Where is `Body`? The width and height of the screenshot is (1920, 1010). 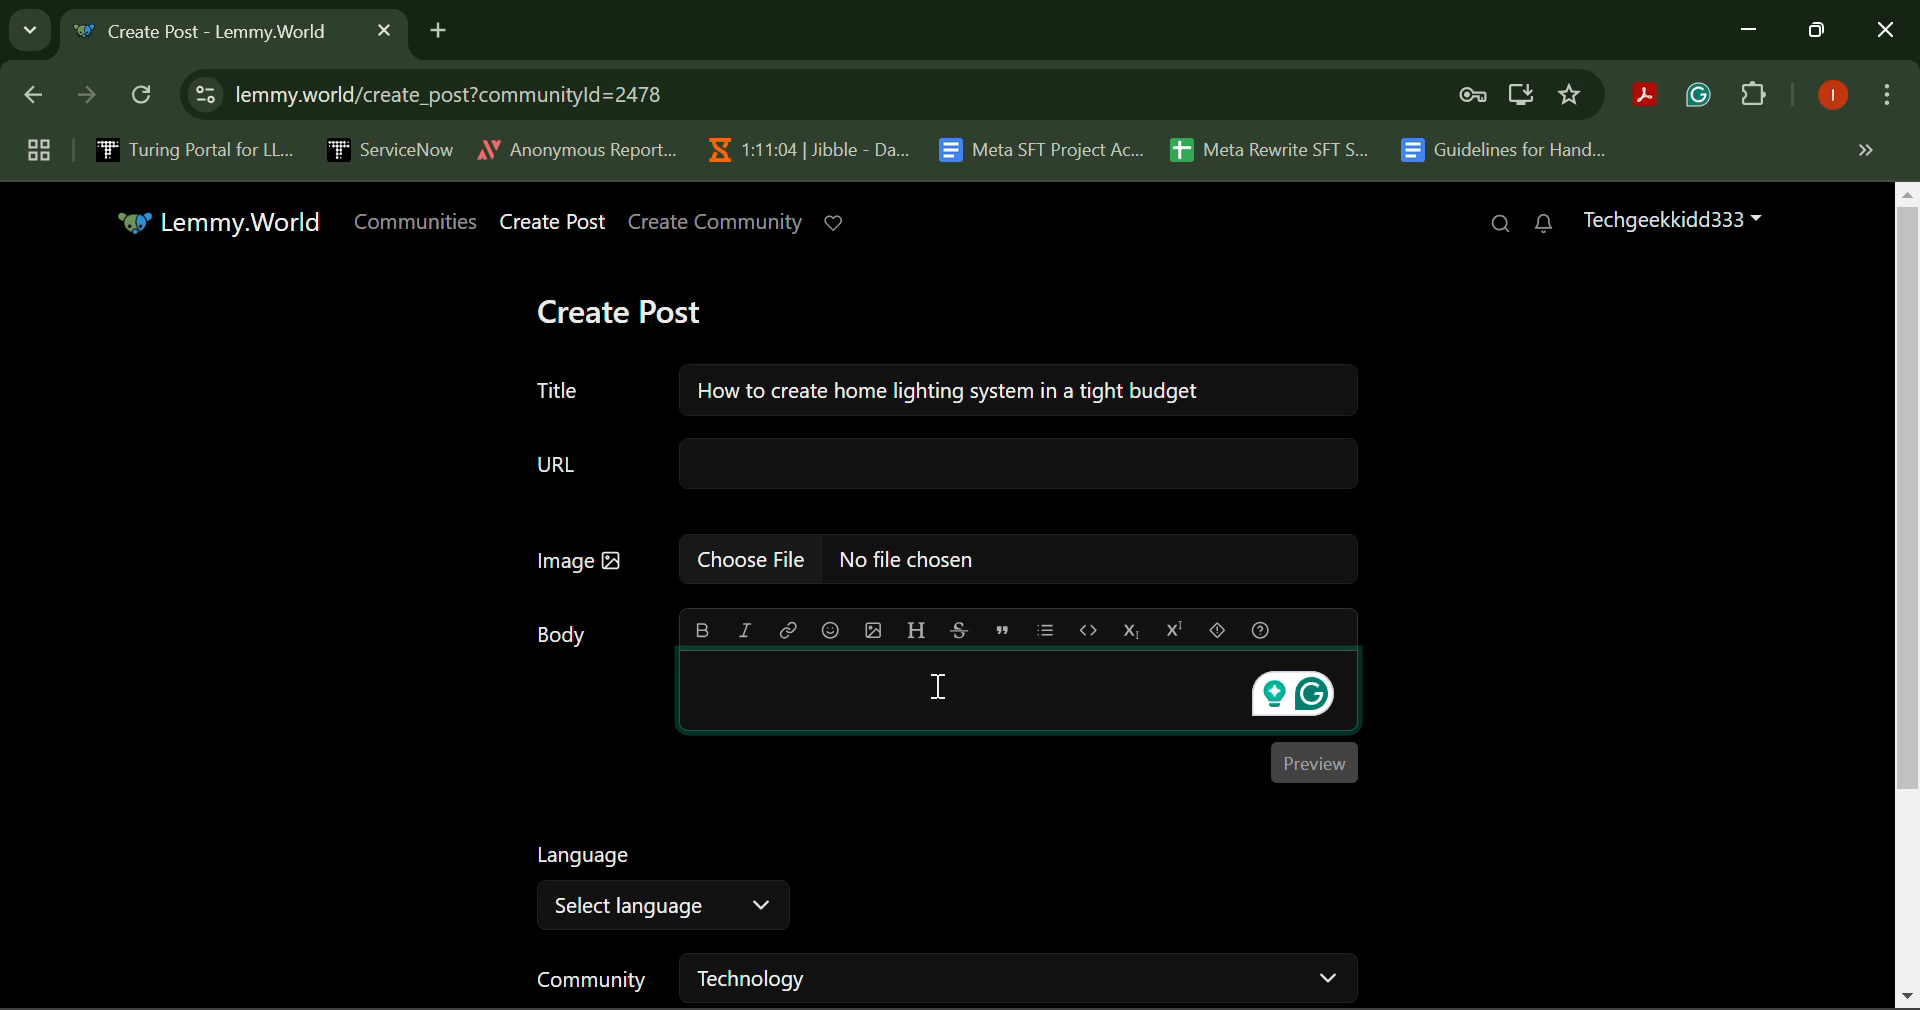
Body is located at coordinates (562, 636).